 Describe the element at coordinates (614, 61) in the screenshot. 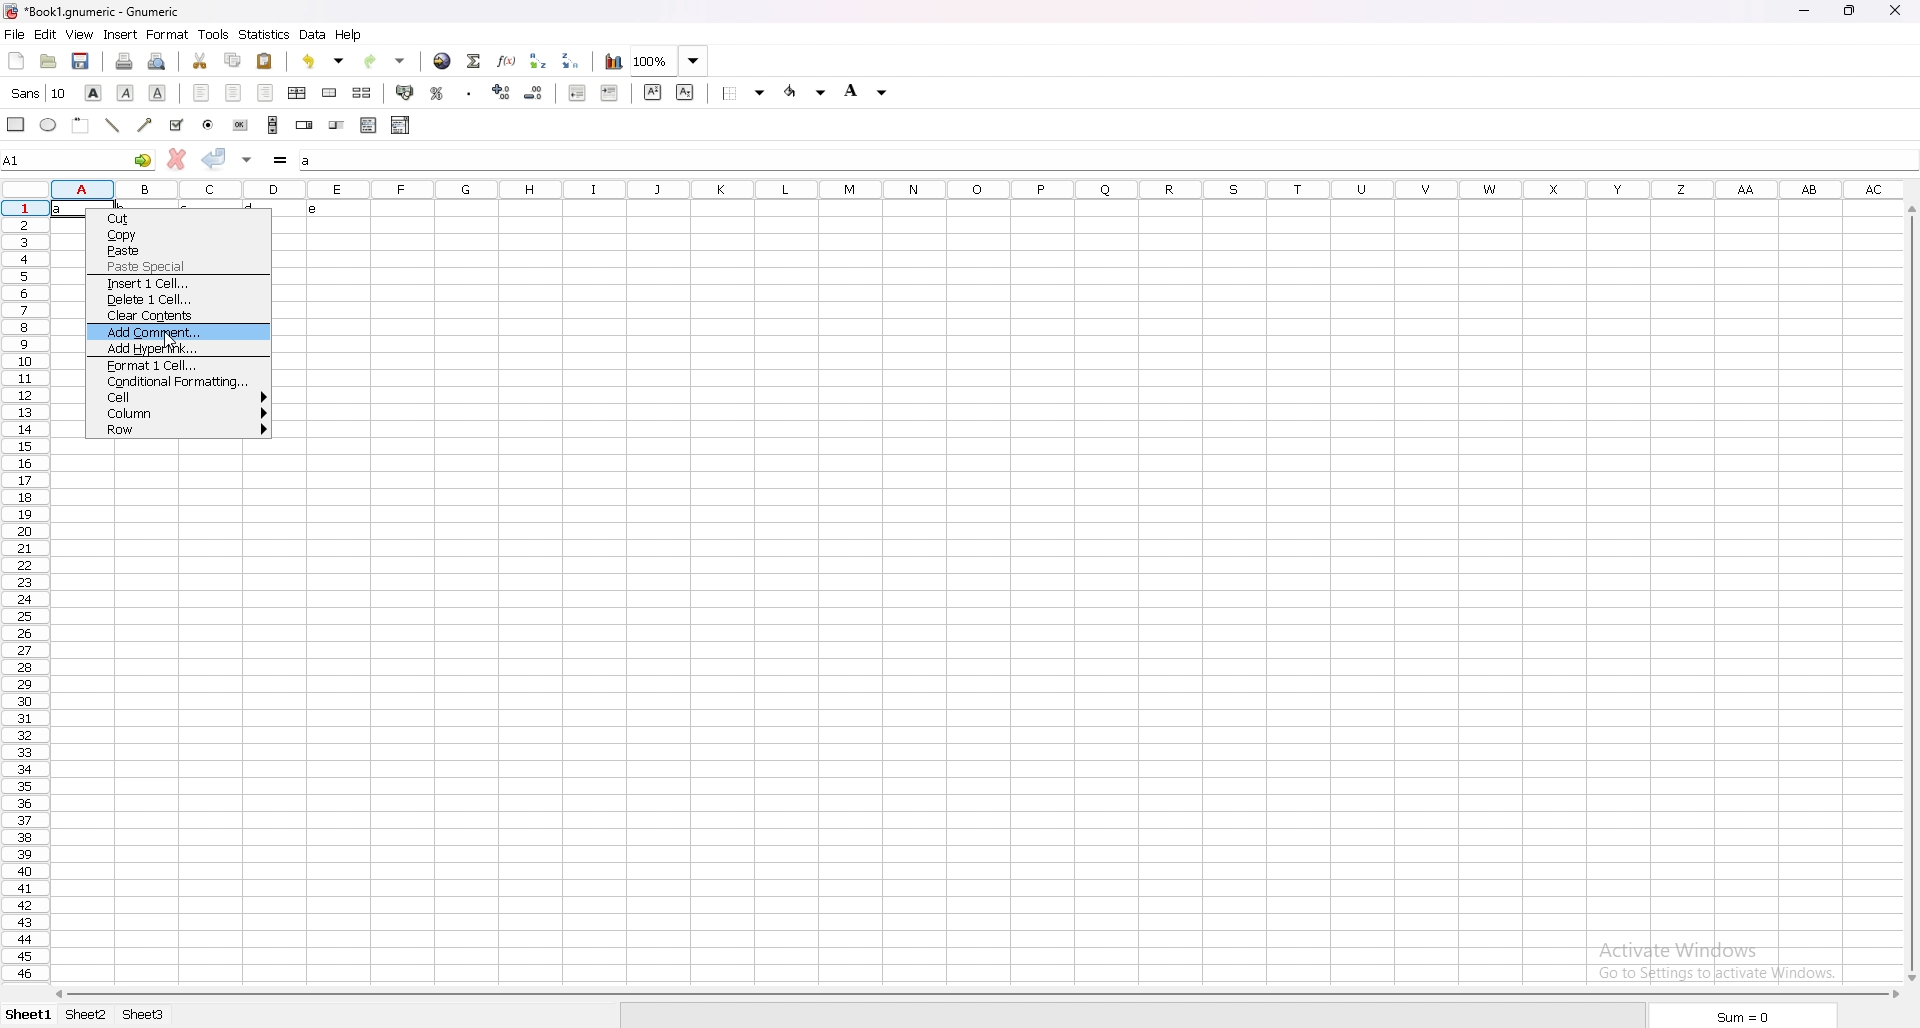

I see `chart` at that location.